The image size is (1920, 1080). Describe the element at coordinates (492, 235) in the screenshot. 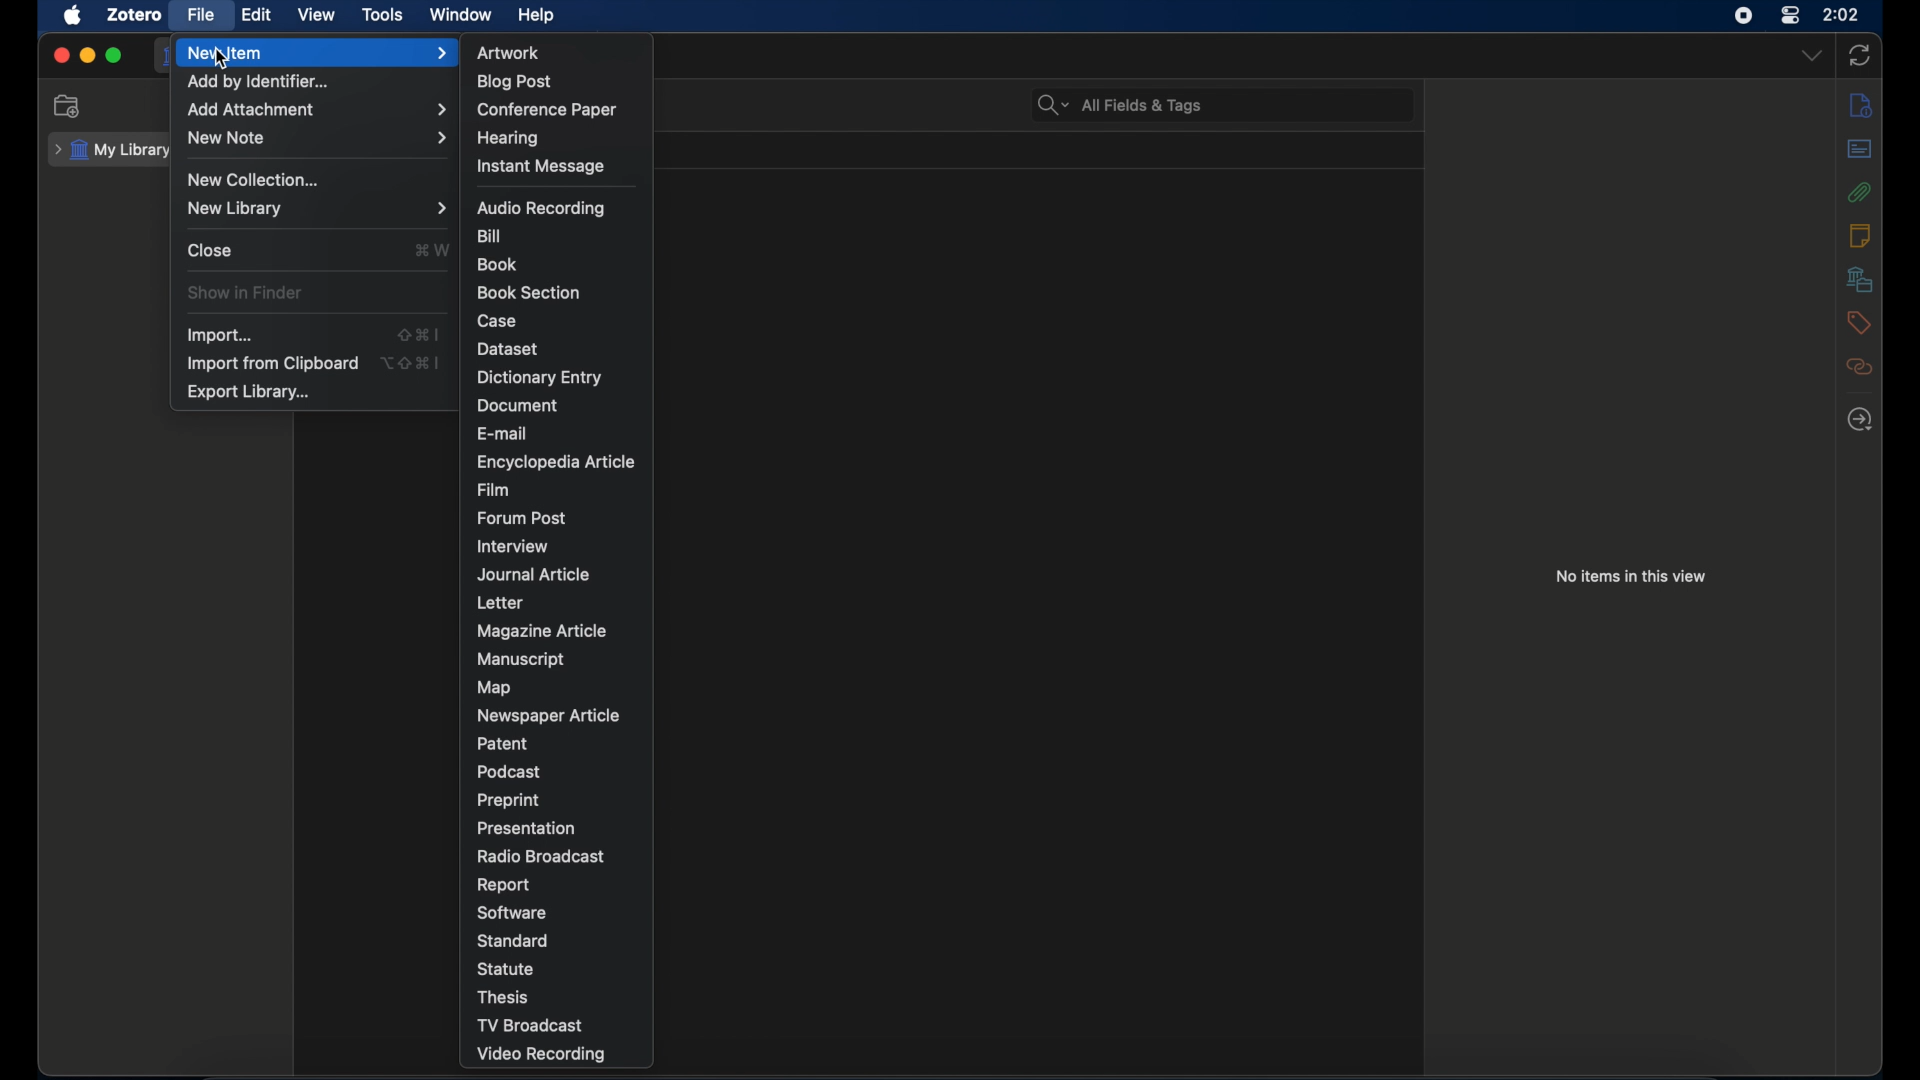

I see `bill` at that location.